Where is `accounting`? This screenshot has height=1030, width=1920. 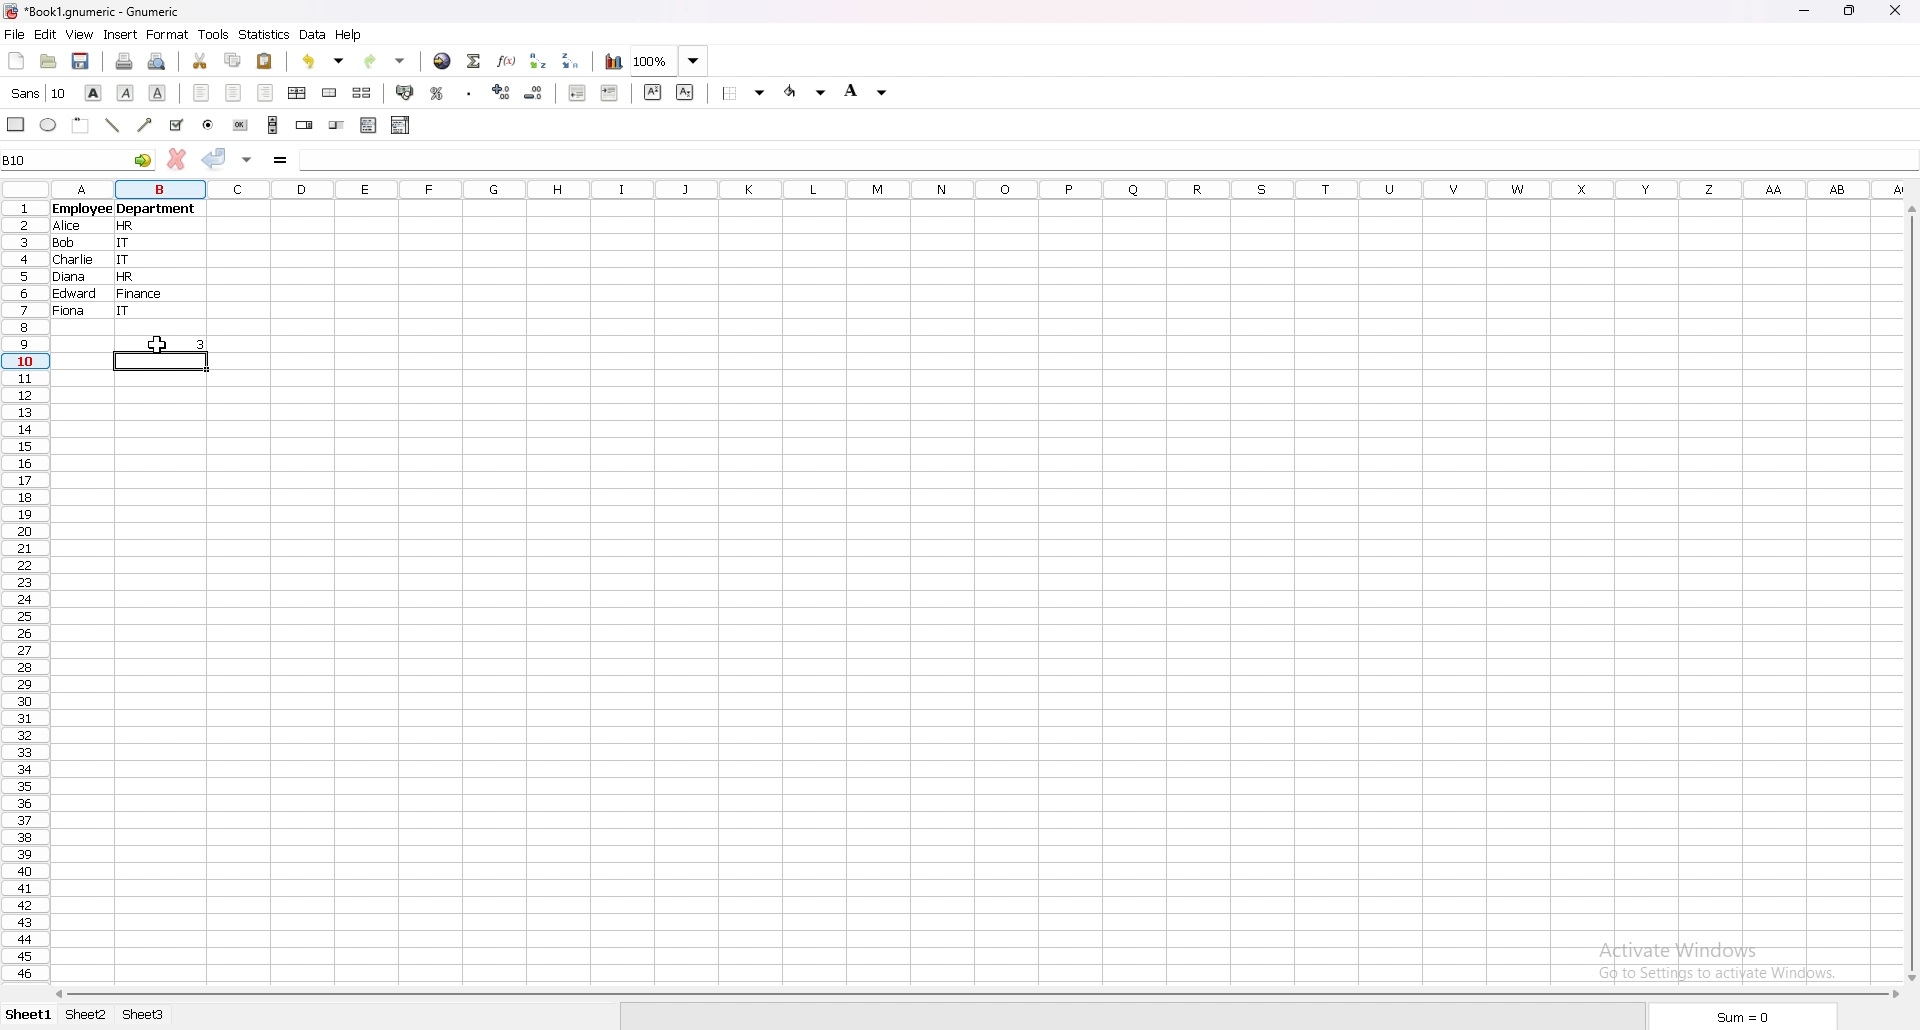 accounting is located at coordinates (406, 91).